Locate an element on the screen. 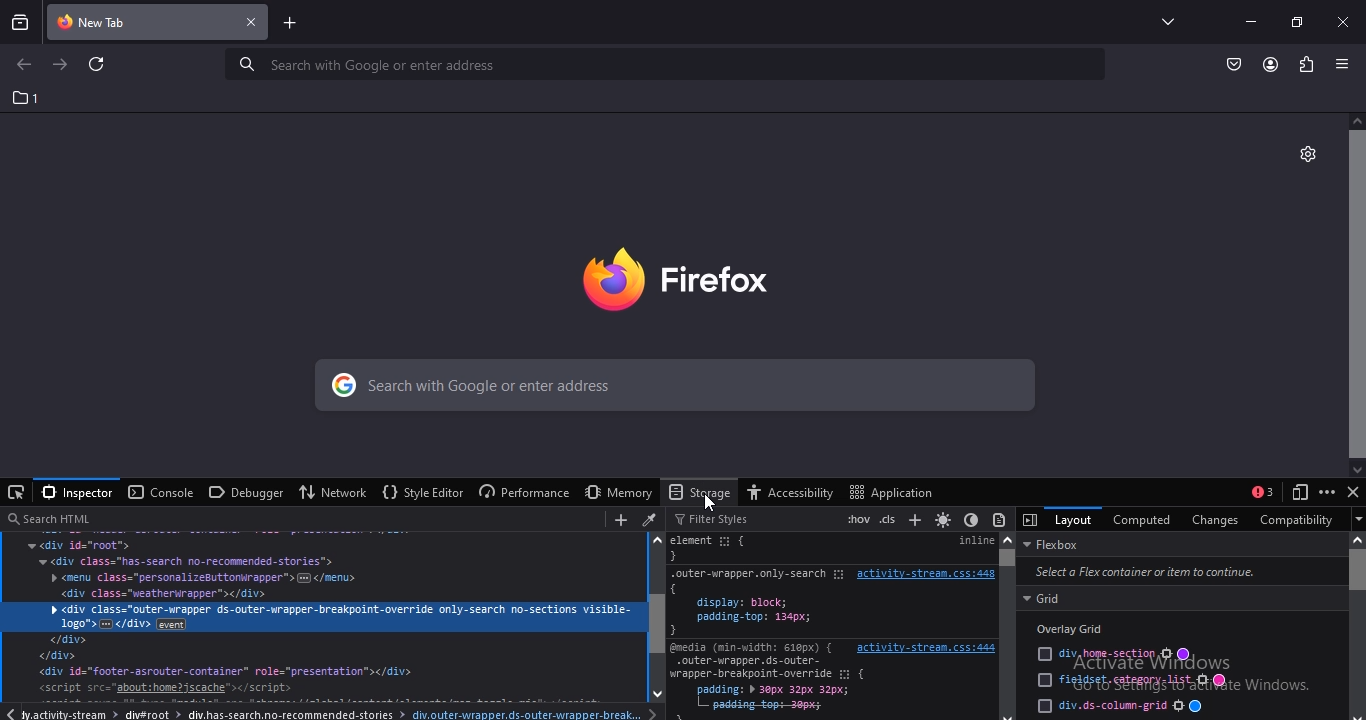  memory is located at coordinates (614, 492).